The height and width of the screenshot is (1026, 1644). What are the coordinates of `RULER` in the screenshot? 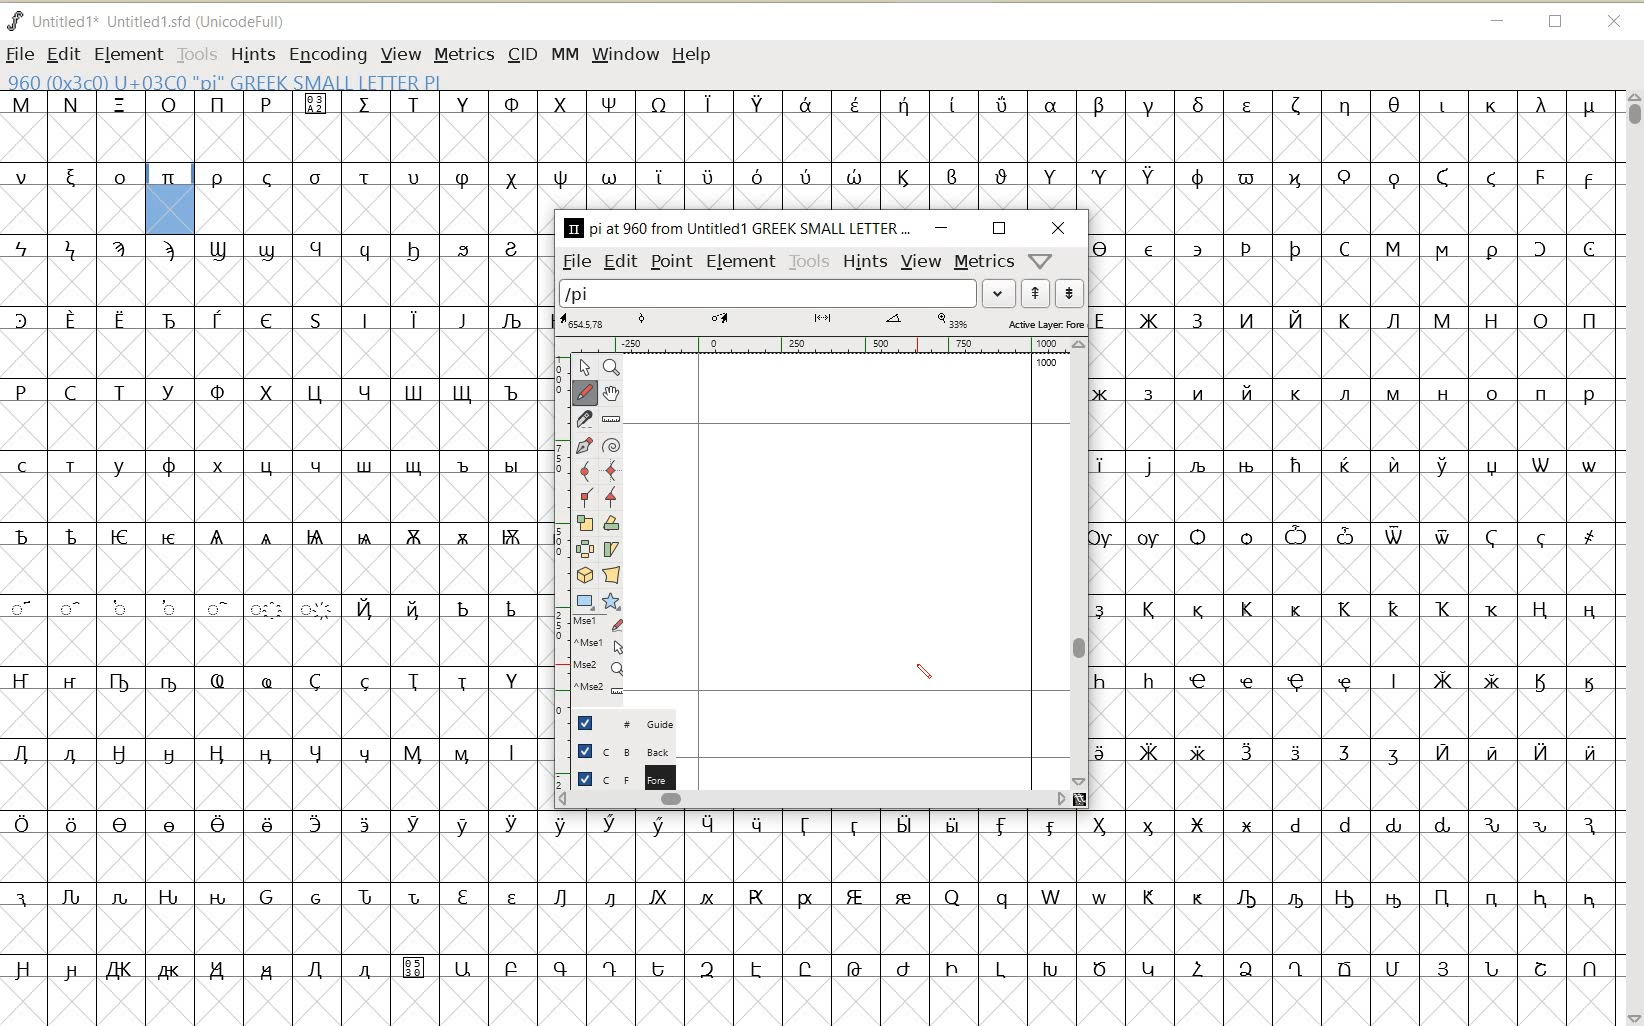 It's located at (820, 346).